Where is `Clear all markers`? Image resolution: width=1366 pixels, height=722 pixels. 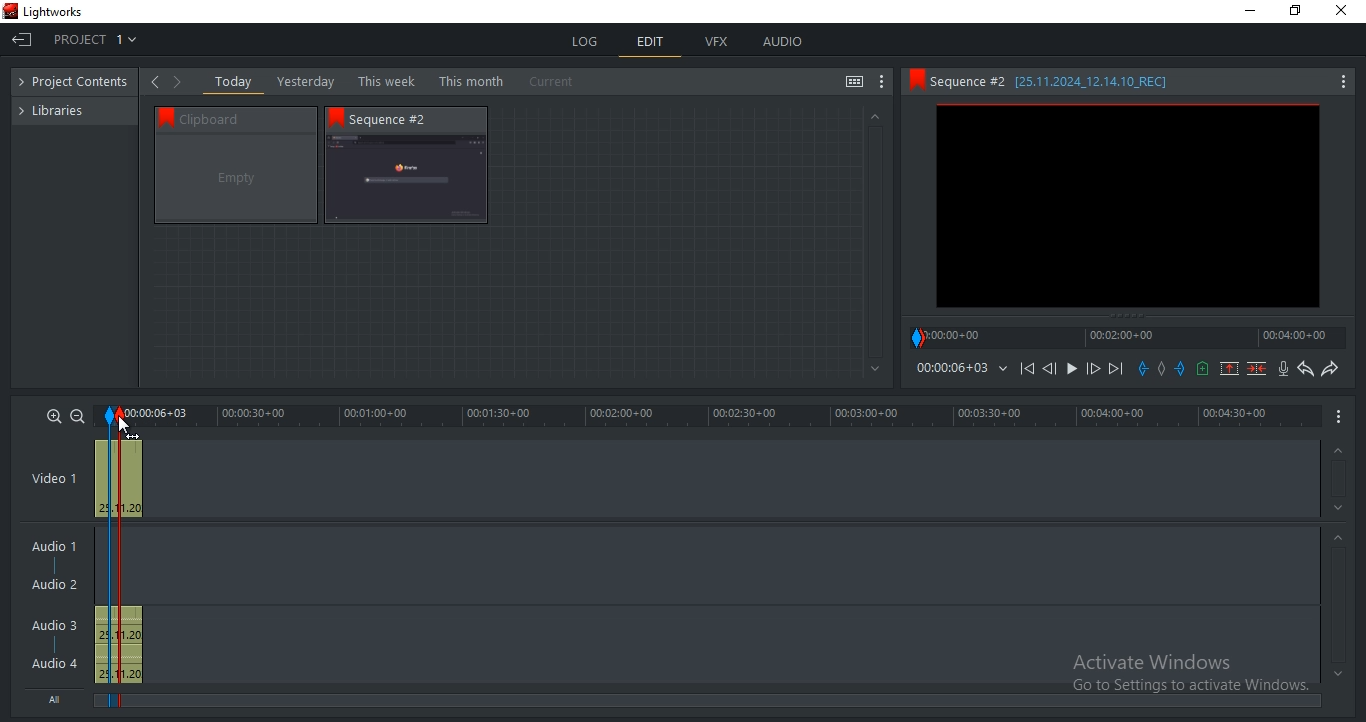
Clear all markers is located at coordinates (1162, 374).